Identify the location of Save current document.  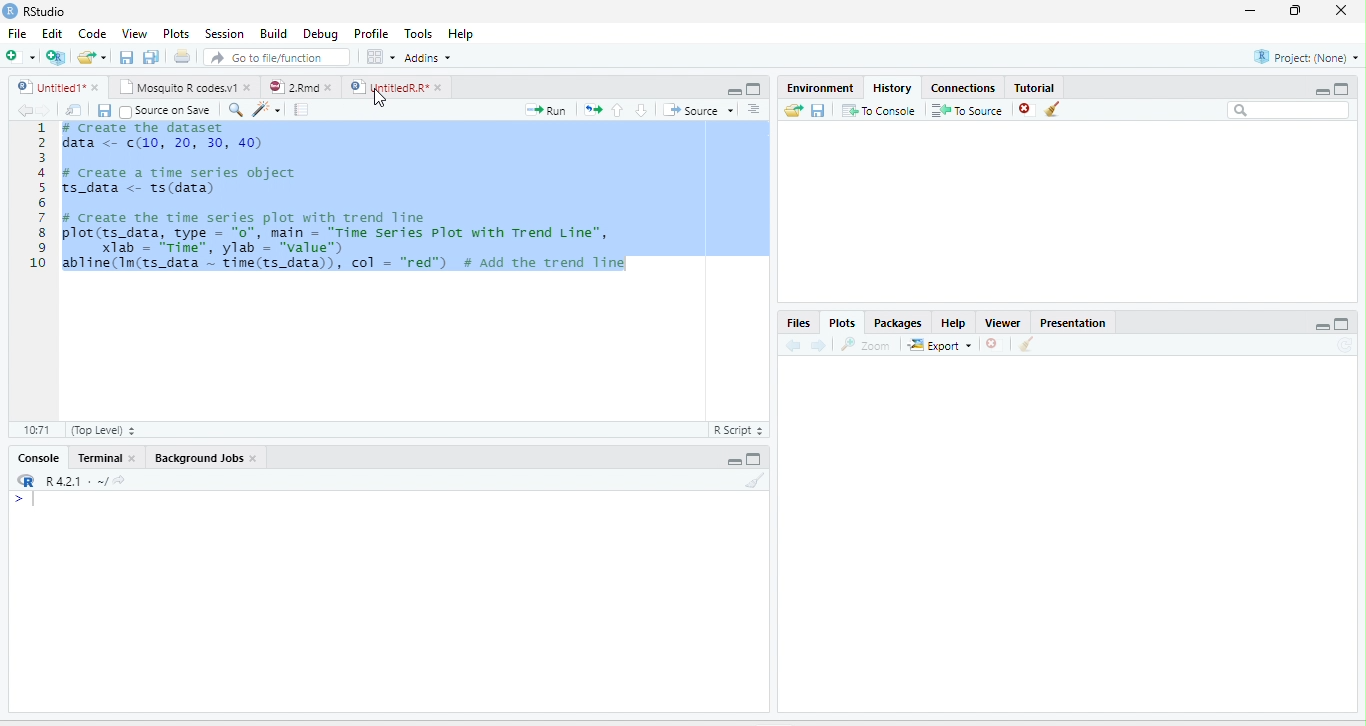
(126, 56).